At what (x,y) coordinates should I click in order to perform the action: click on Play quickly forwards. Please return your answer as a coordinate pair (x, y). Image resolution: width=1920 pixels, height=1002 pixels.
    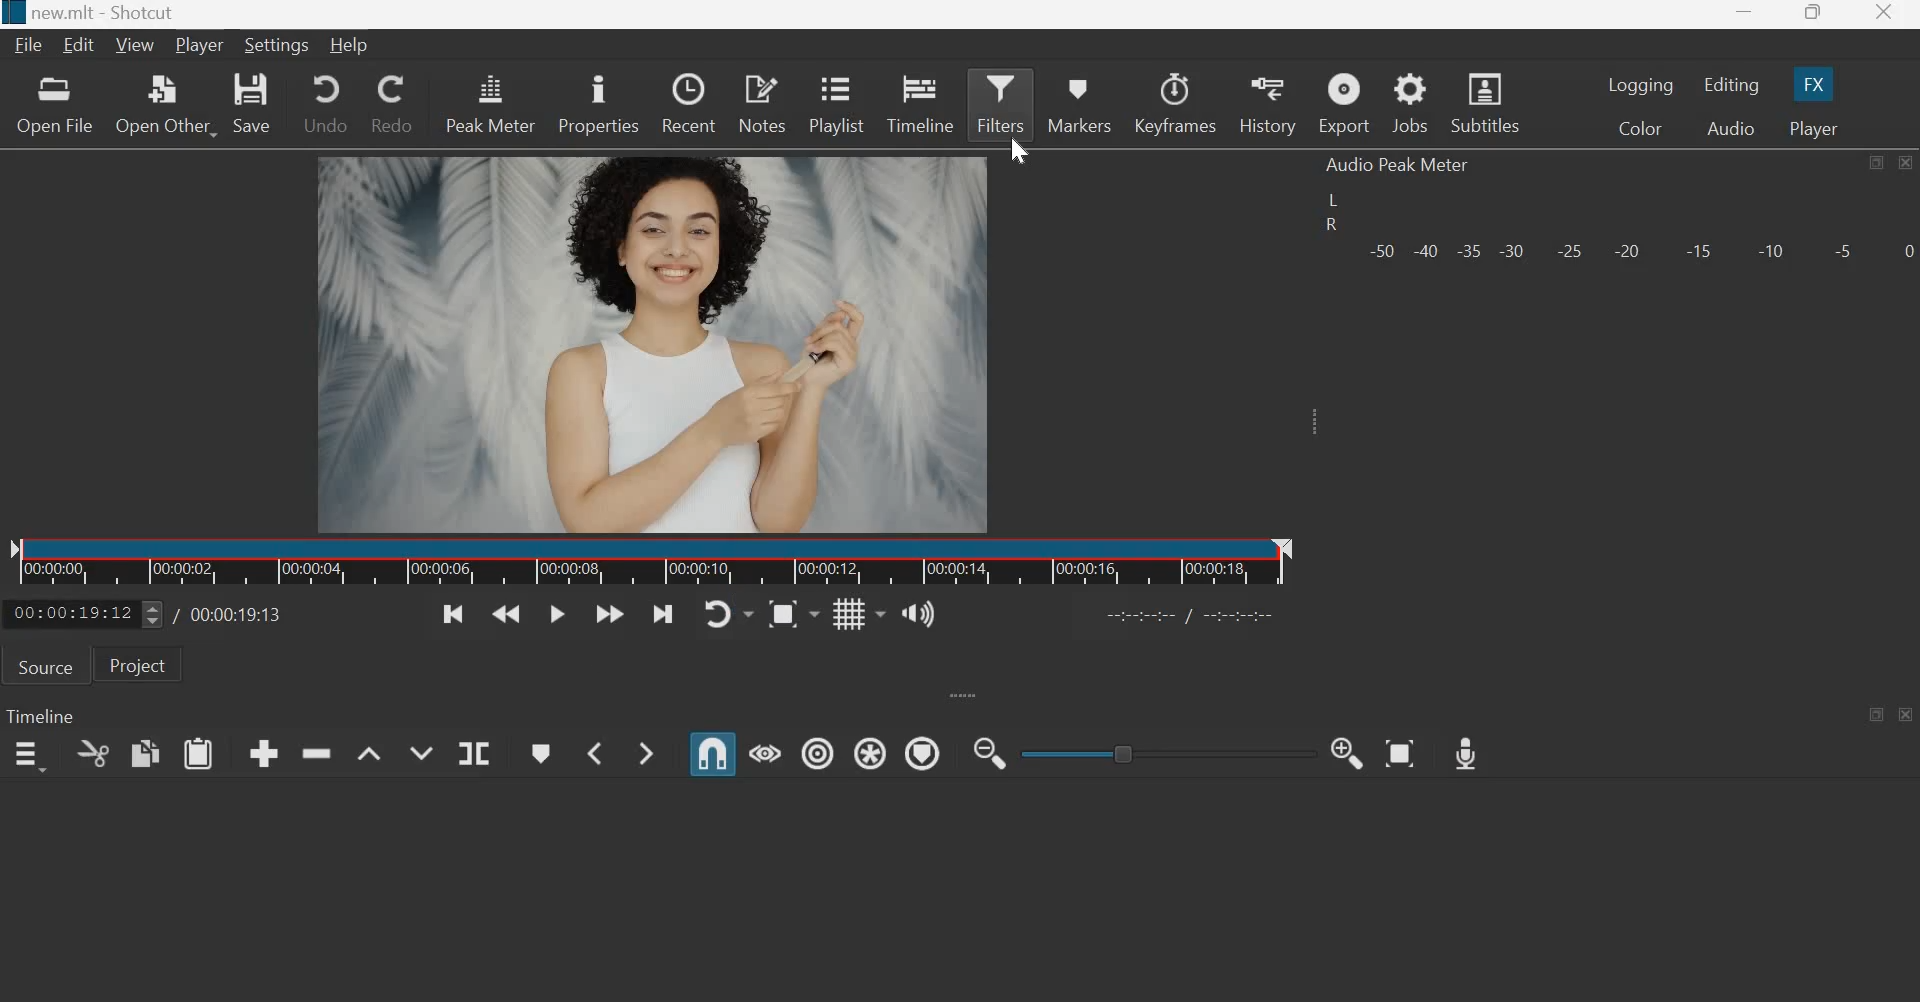
    Looking at the image, I should click on (605, 611).